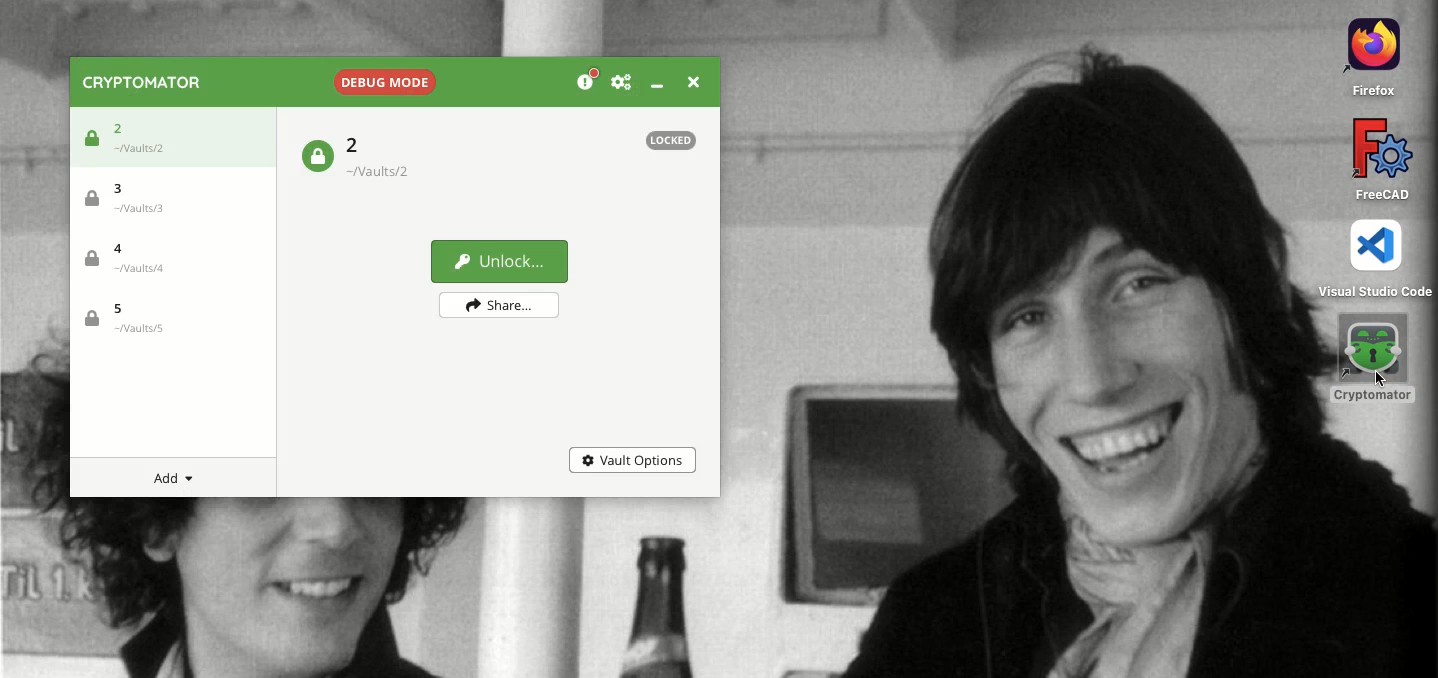  I want to click on Debug mode, so click(381, 81).